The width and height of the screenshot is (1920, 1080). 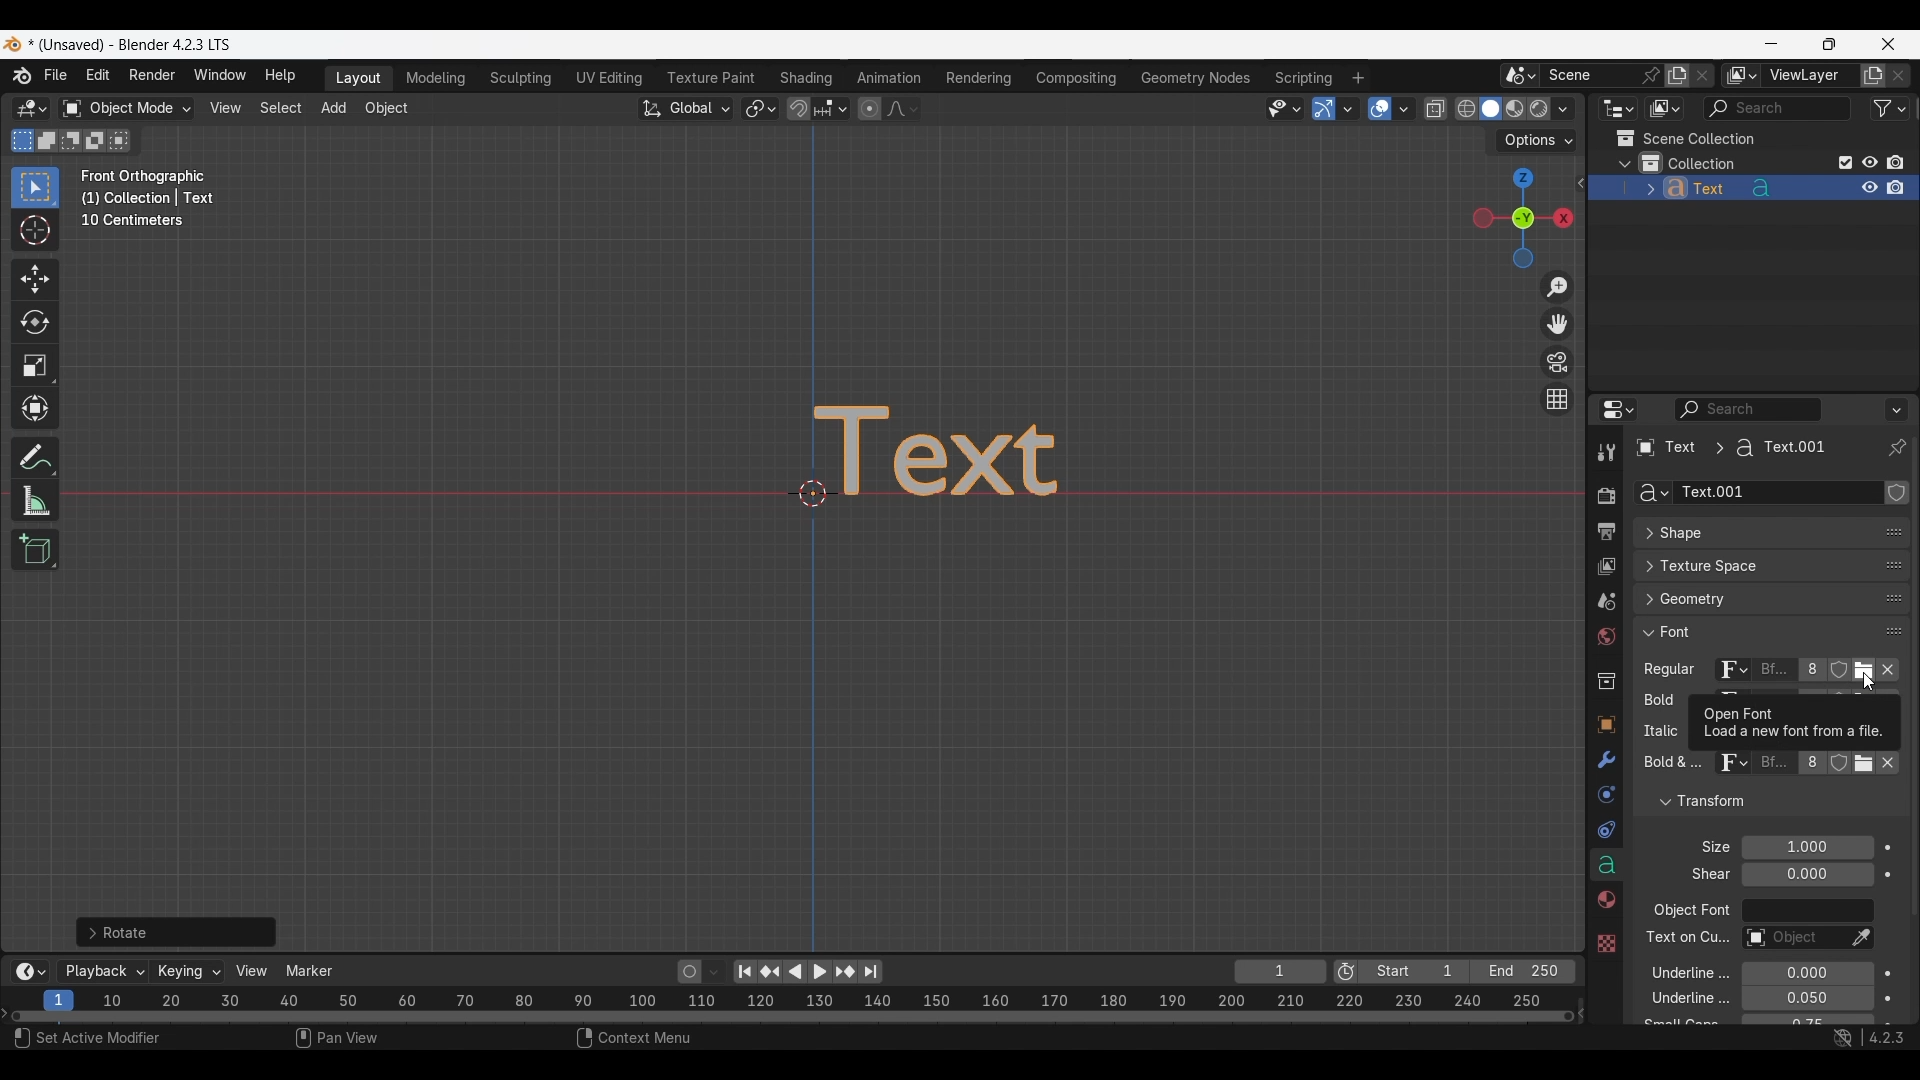 I want to click on Object font, so click(x=1807, y=911).